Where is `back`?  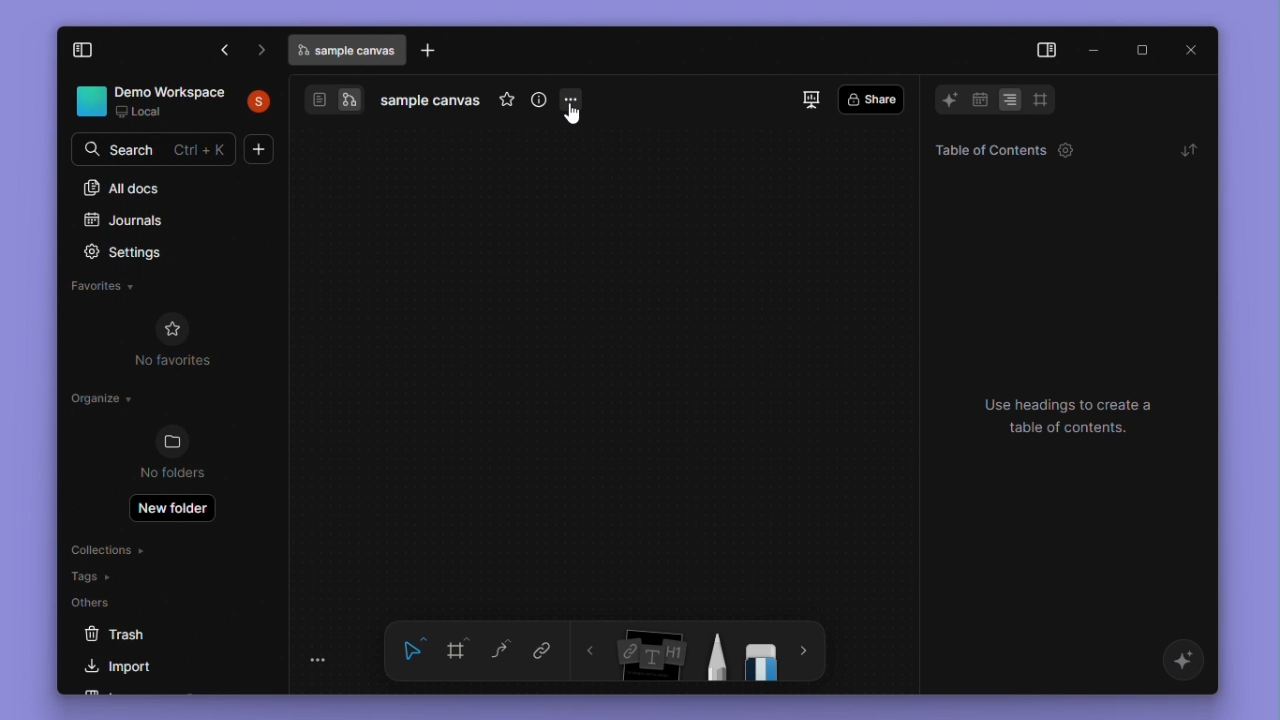 back is located at coordinates (592, 653).